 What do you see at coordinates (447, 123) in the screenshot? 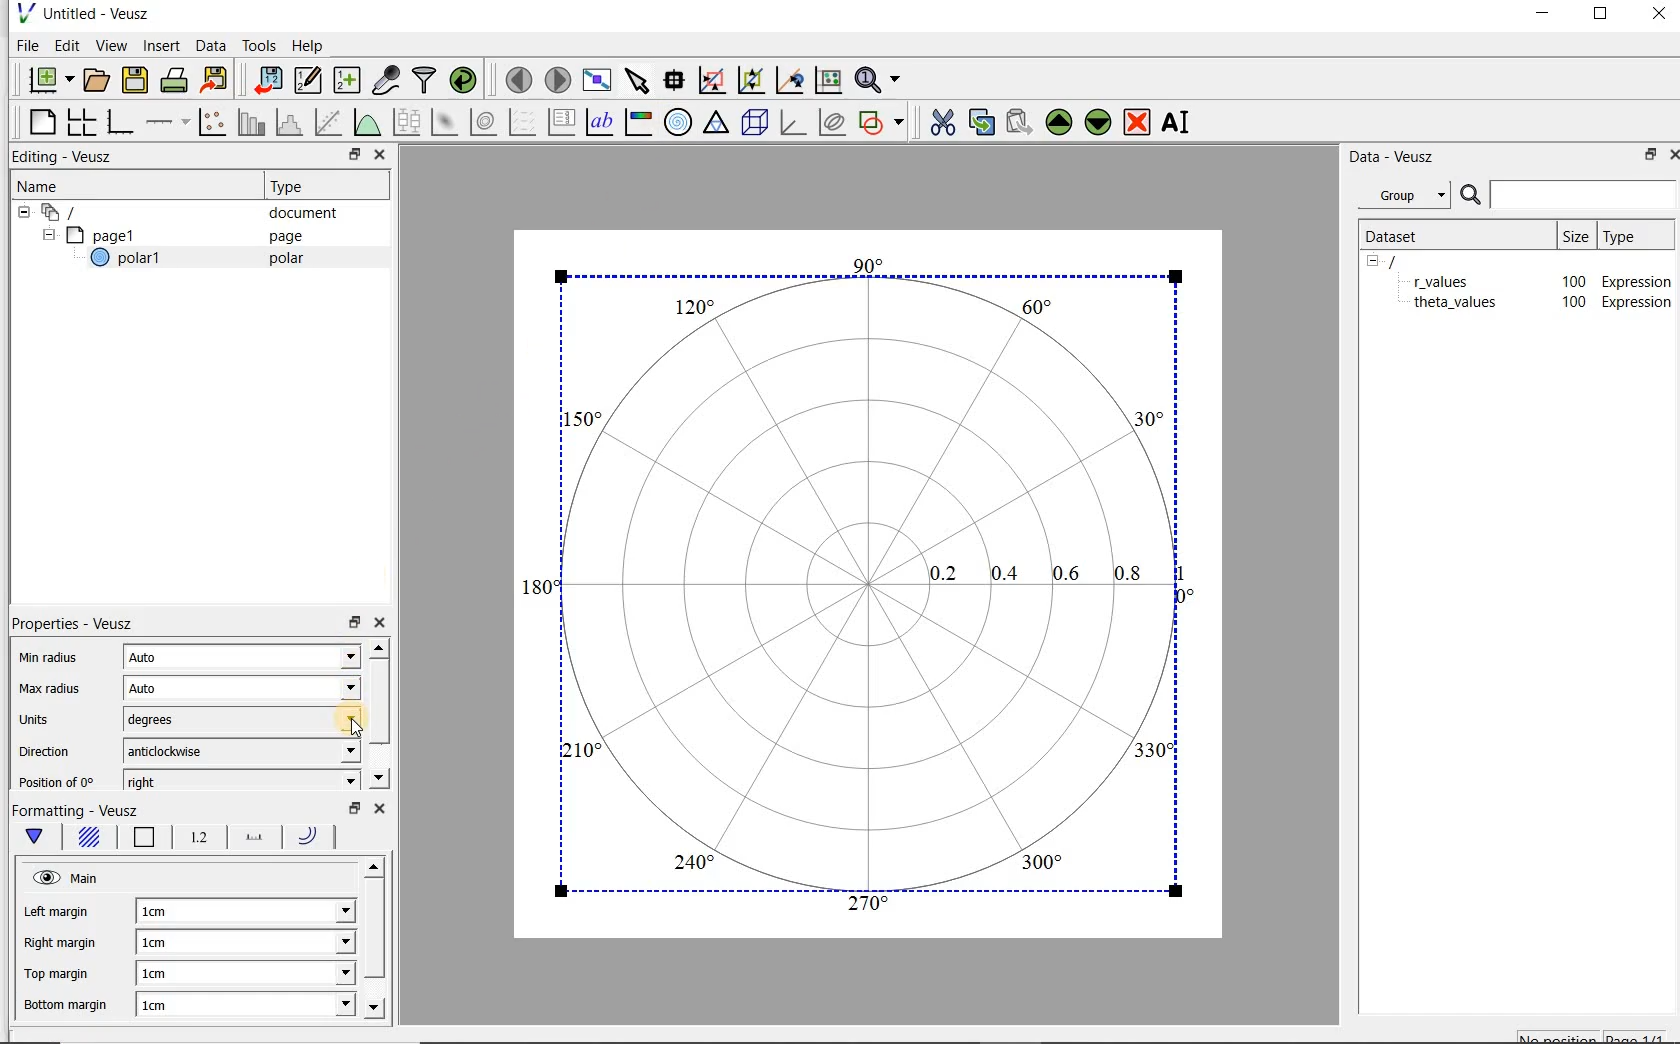
I see `plot a 2d dataset as an image` at bounding box center [447, 123].